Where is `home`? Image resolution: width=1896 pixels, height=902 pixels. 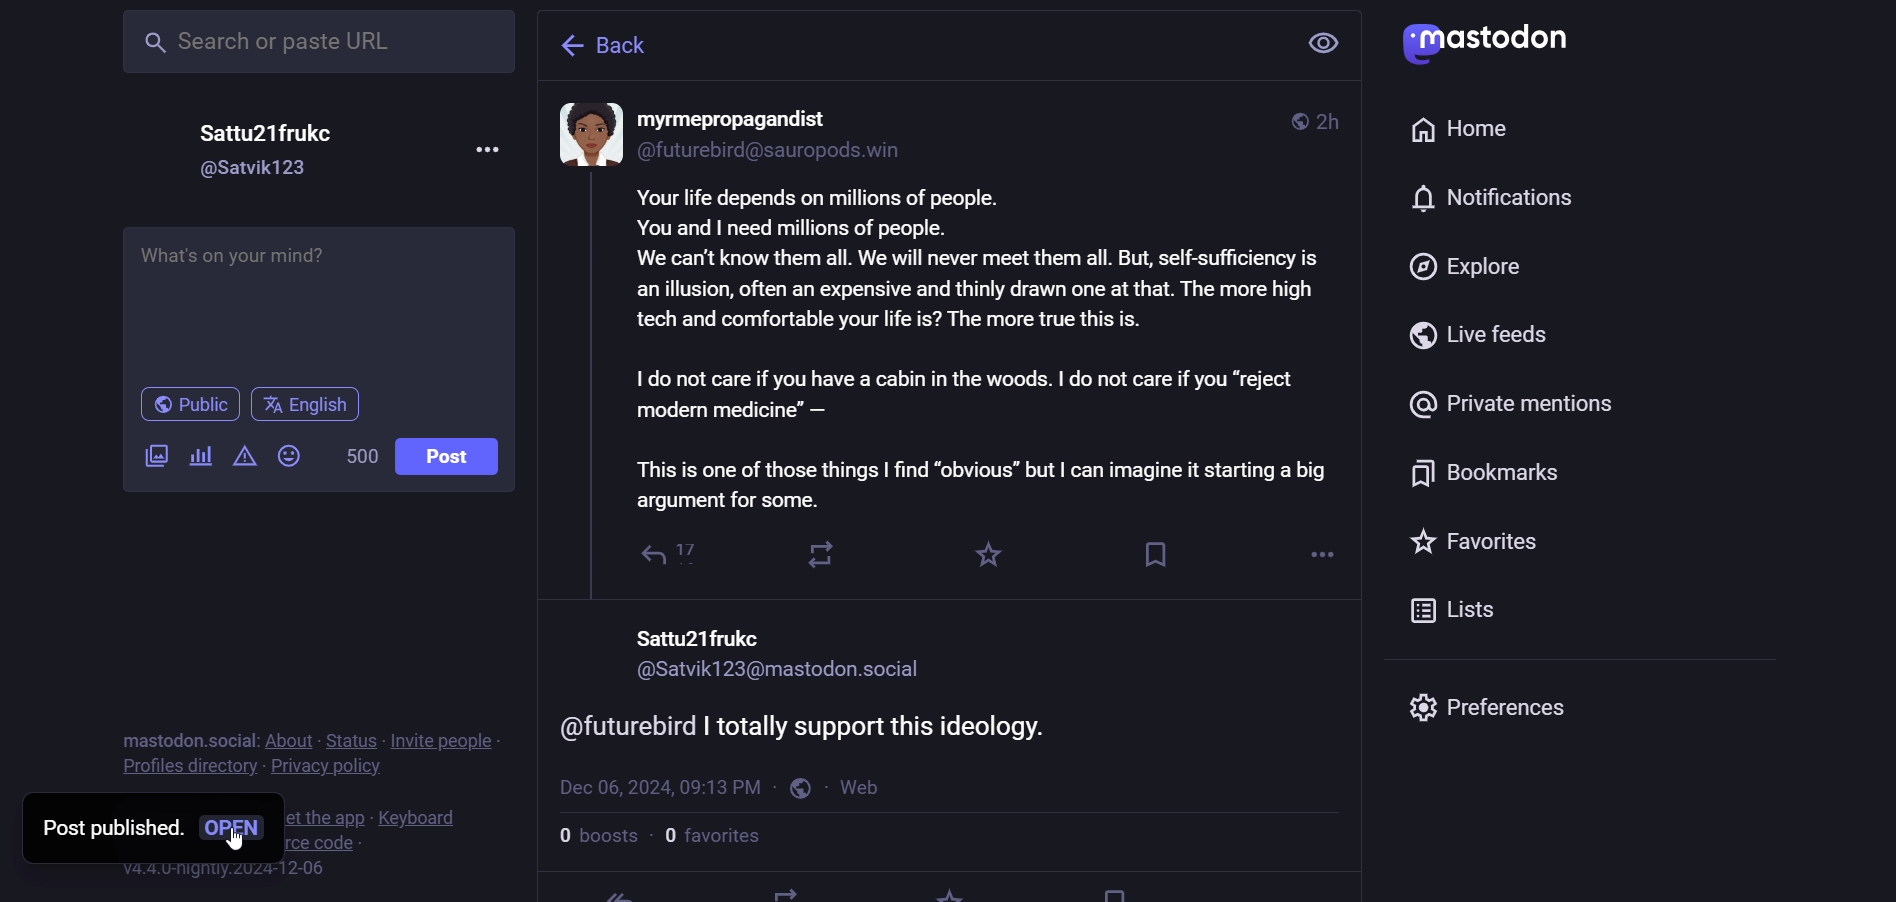 home is located at coordinates (1472, 131).